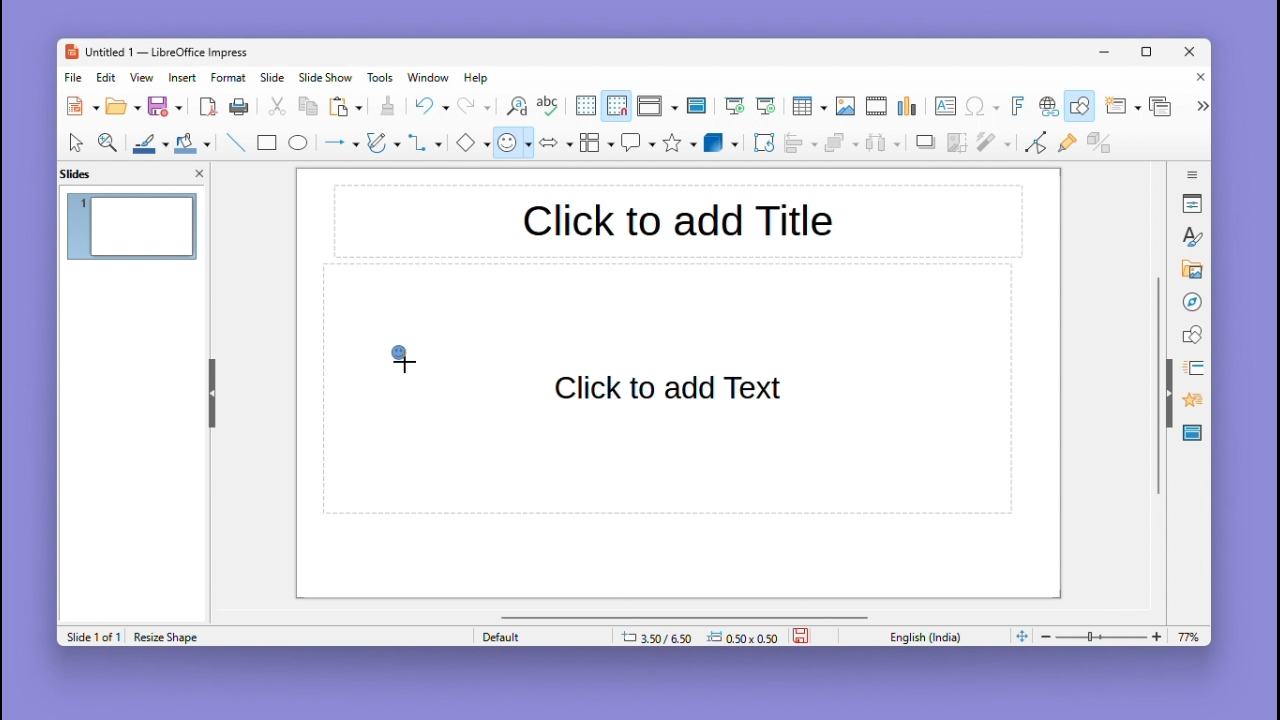  Describe the element at coordinates (278, 107) in the screenshot. I see `cut` at that location.